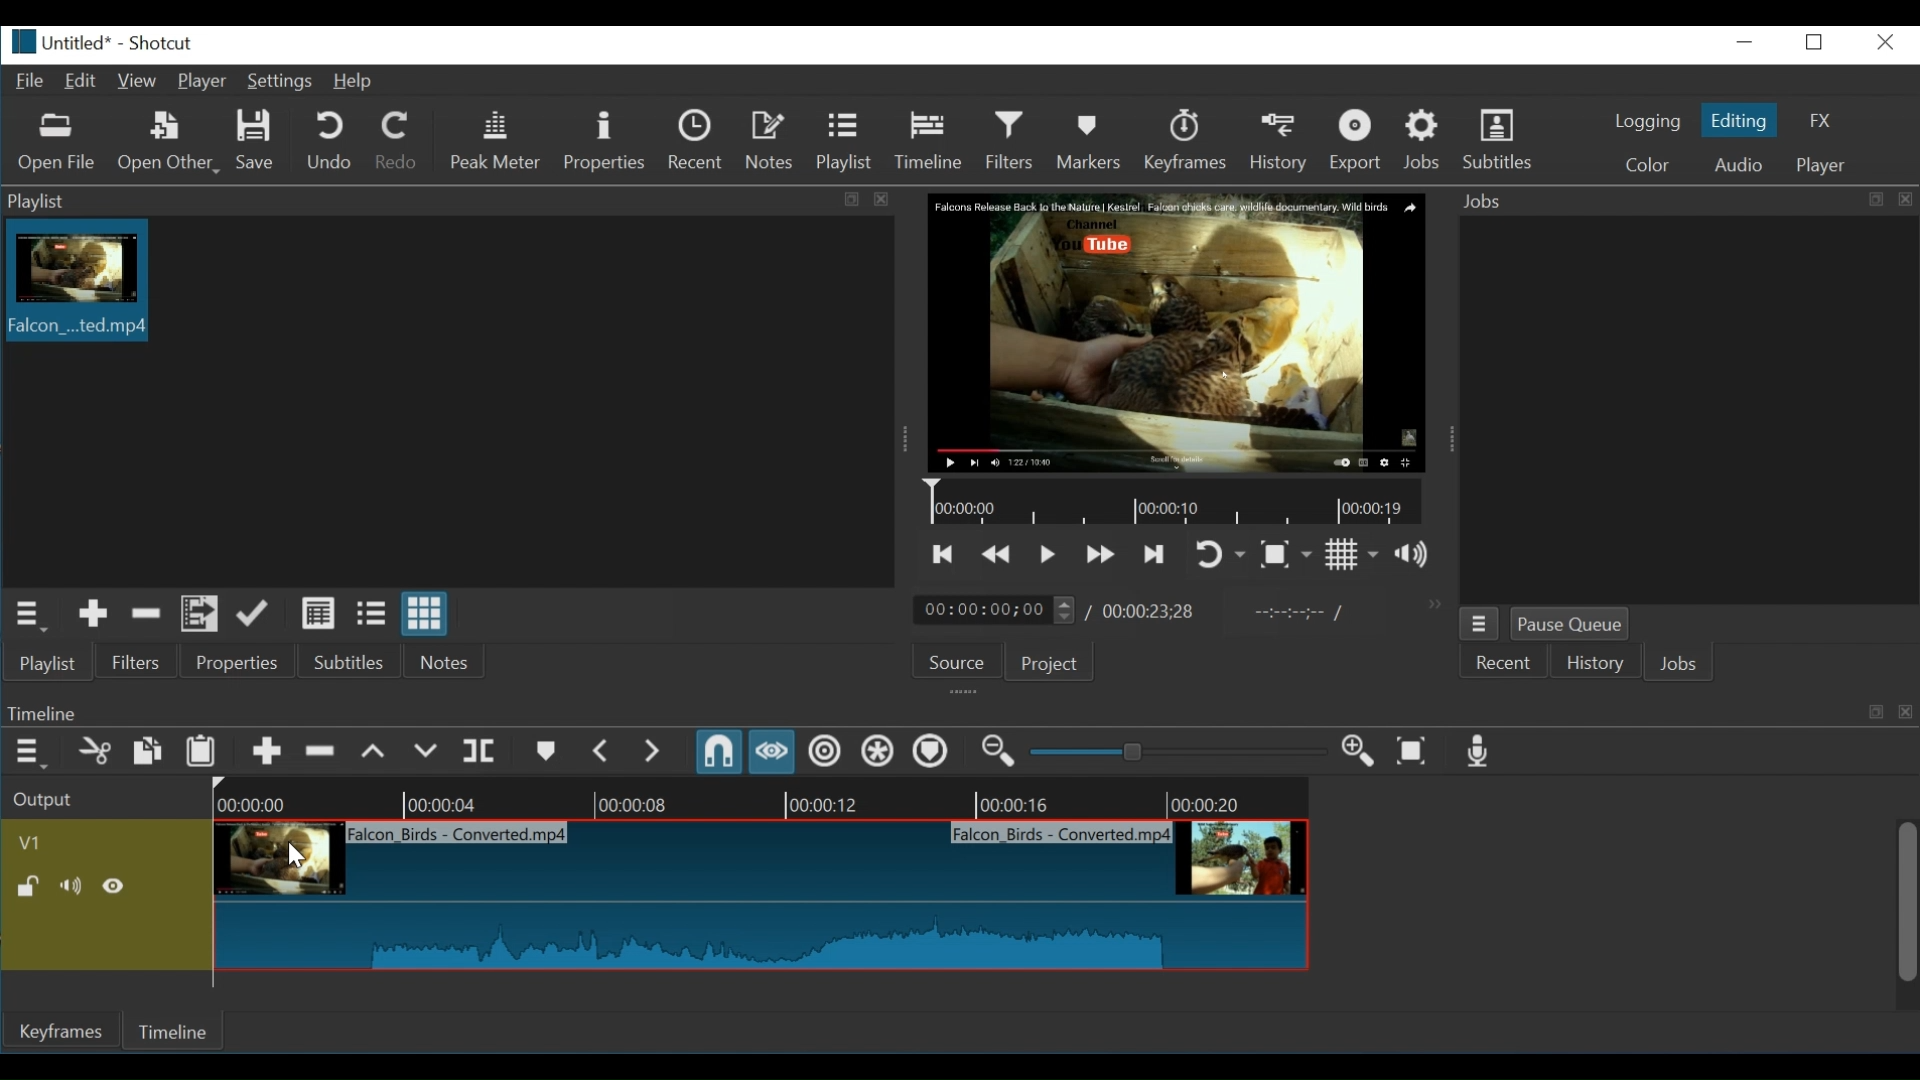  What do you see at coordinates (375, 752) in the screenshot?
I see `lift ` at bounding box center [375, 752].